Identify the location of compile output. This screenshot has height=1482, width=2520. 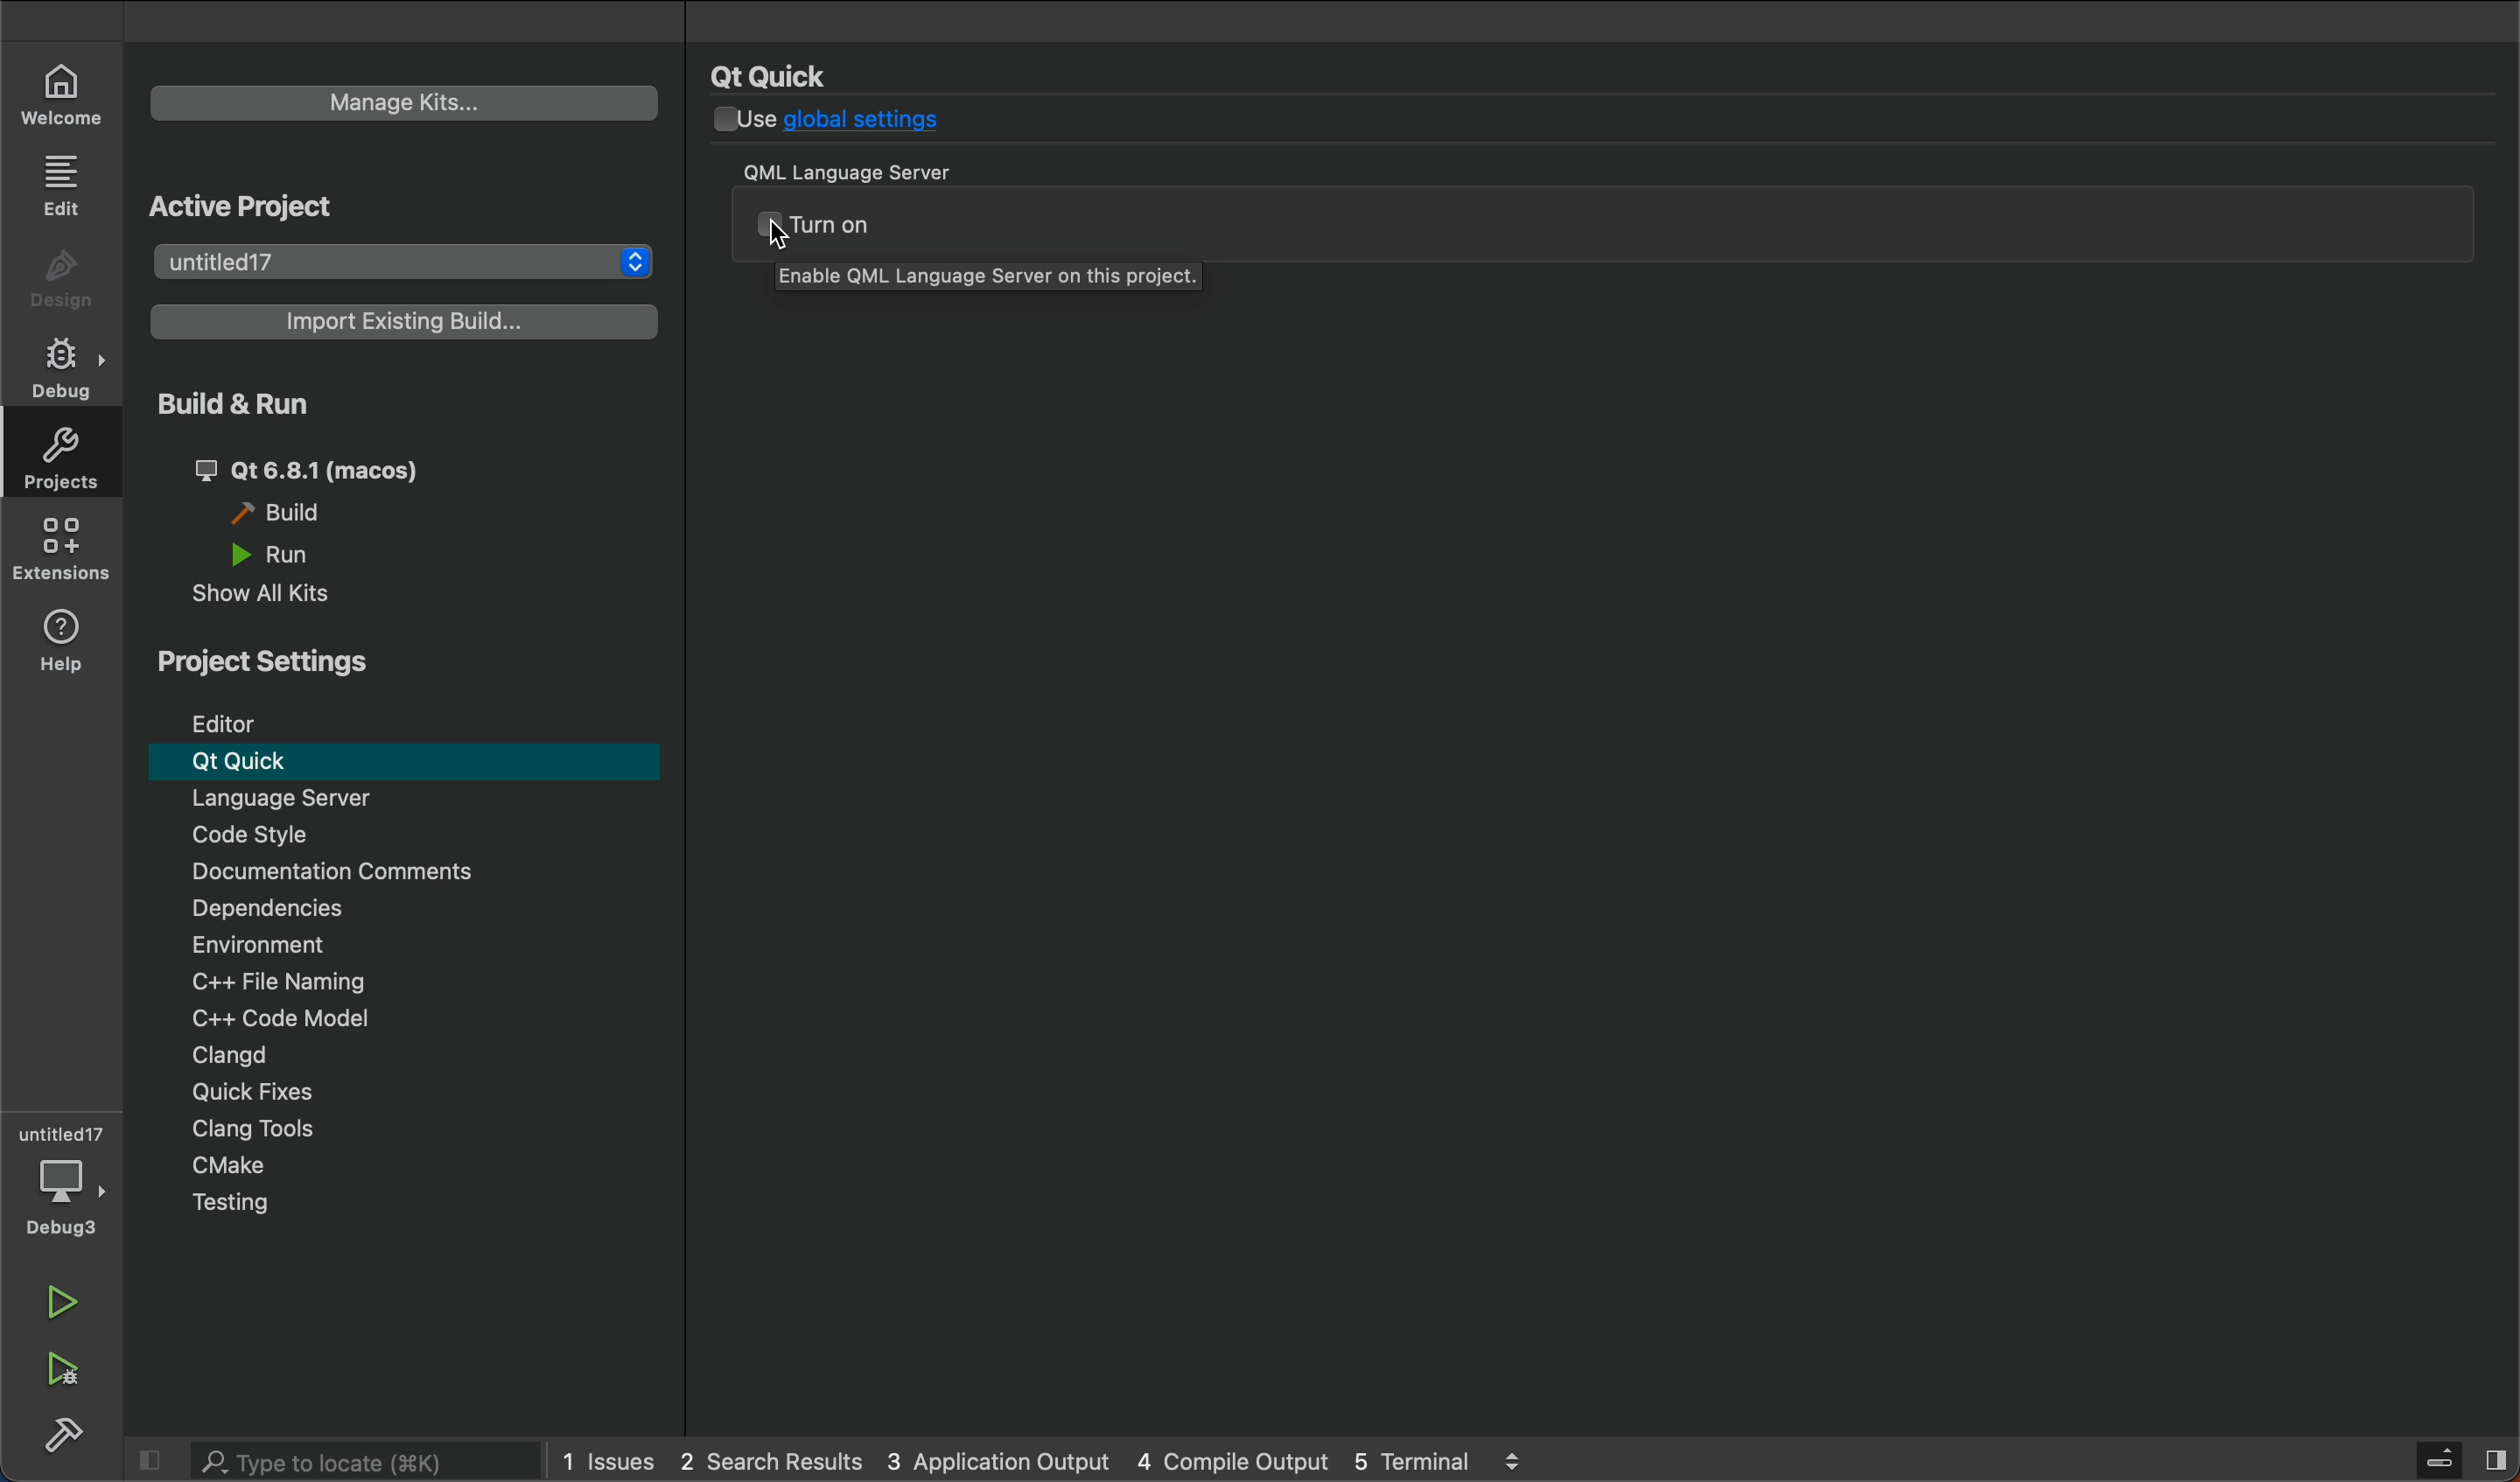
(1232, 1459).